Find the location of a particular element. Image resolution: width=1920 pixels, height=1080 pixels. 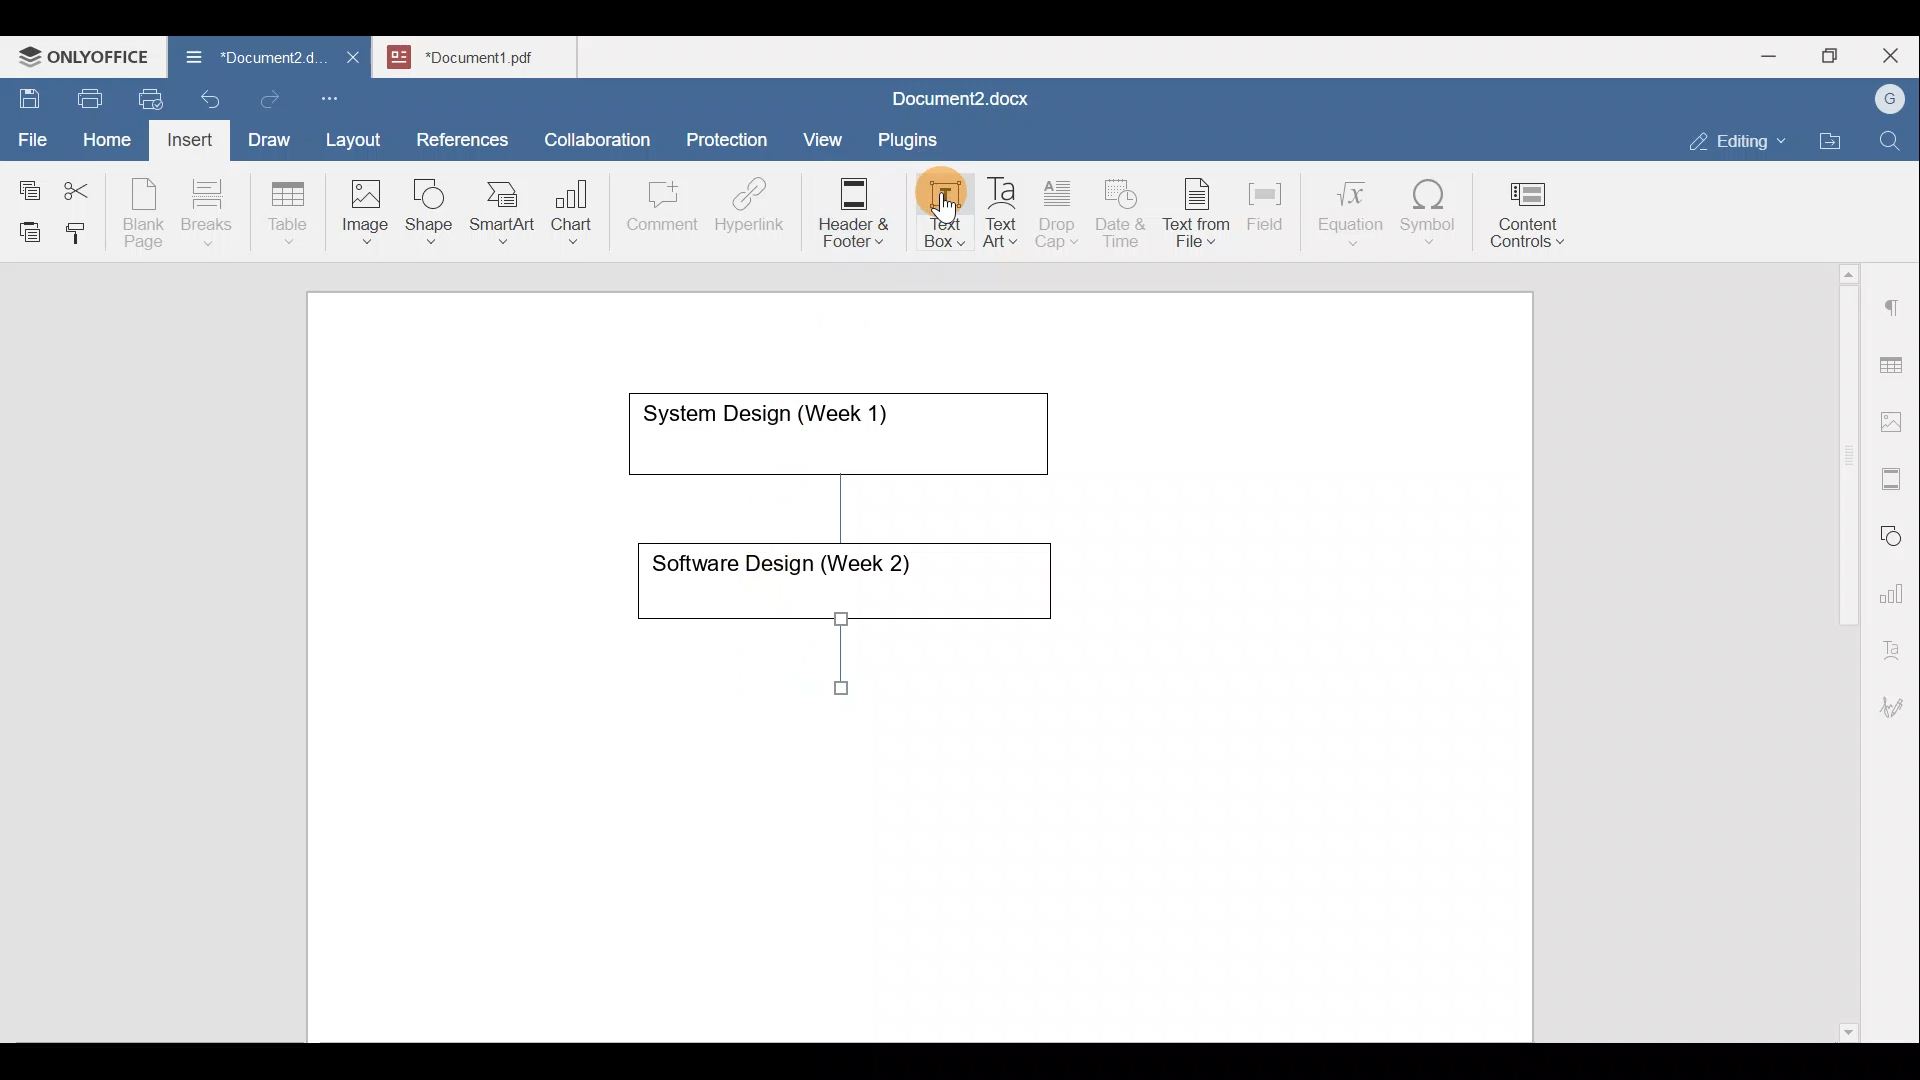

SmartArt is located at coordinates (499, 208).